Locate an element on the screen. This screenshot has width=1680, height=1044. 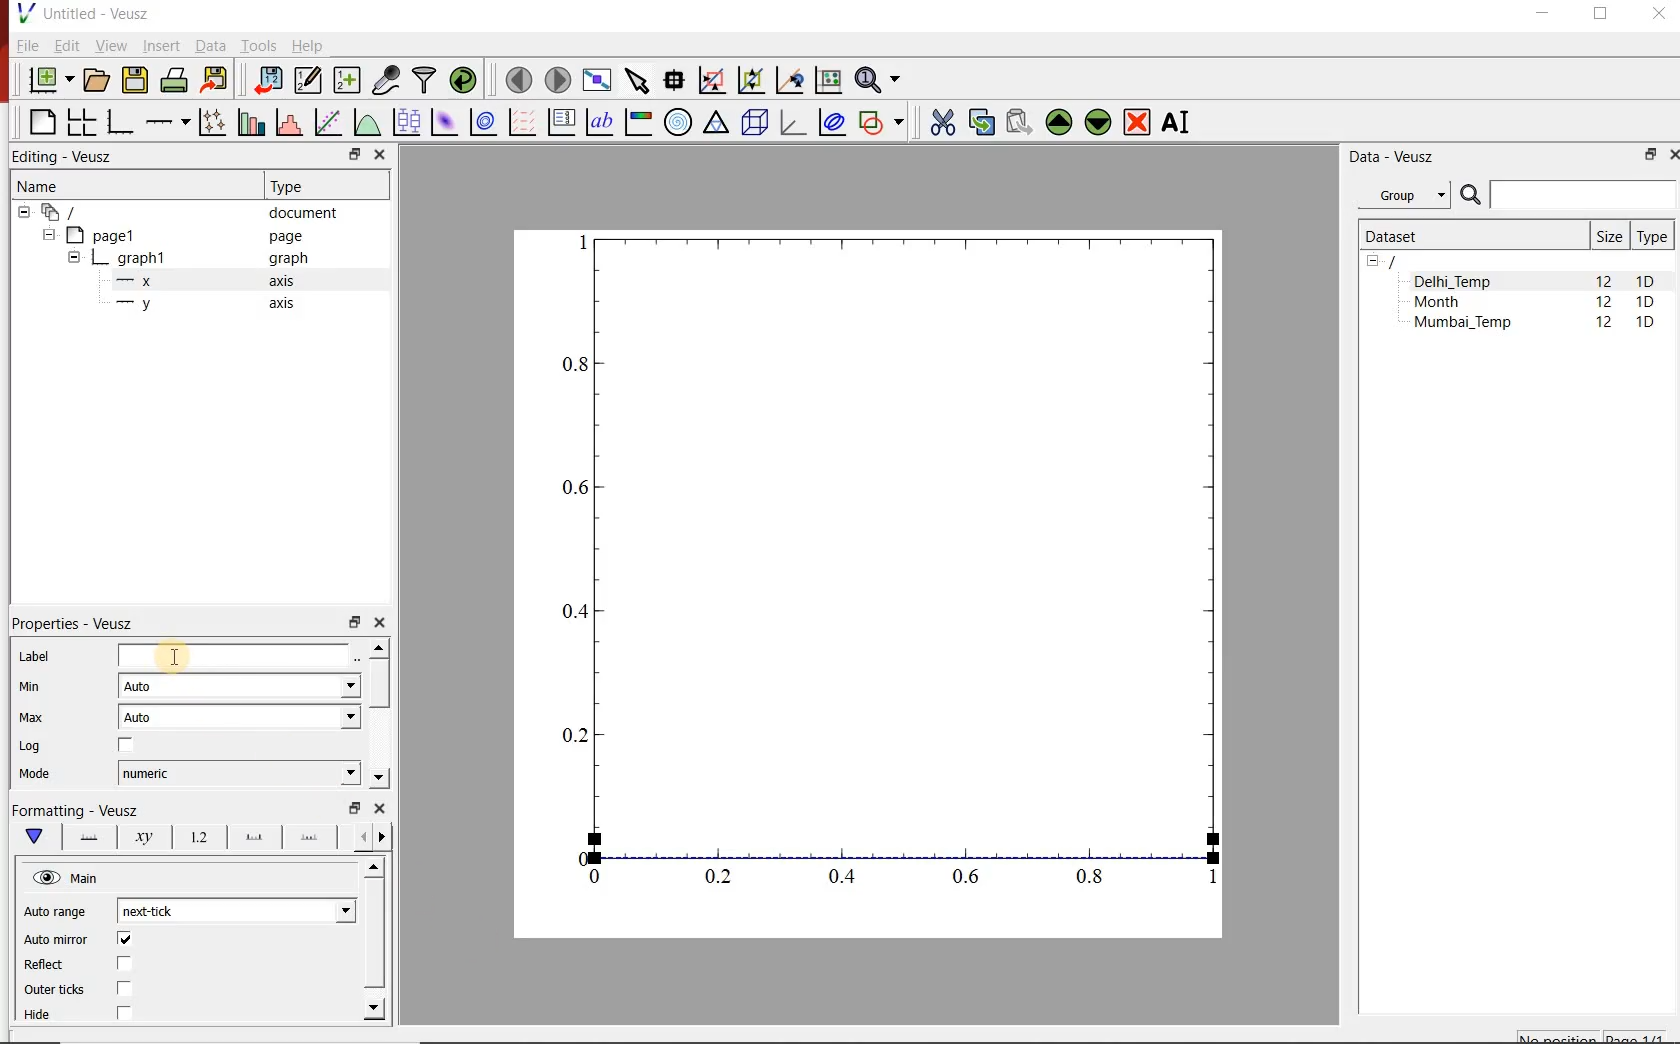
Min is located at coordinates (28, 687).